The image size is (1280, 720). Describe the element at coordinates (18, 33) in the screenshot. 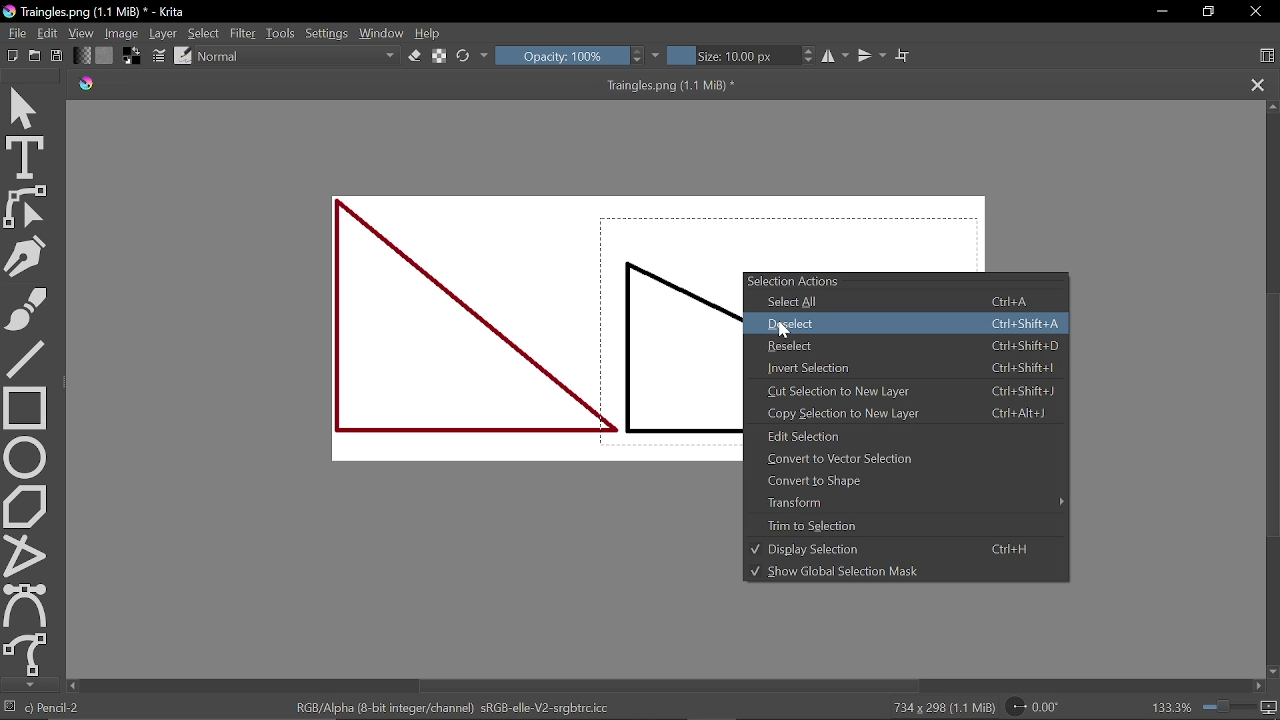

I see `File` at that location.